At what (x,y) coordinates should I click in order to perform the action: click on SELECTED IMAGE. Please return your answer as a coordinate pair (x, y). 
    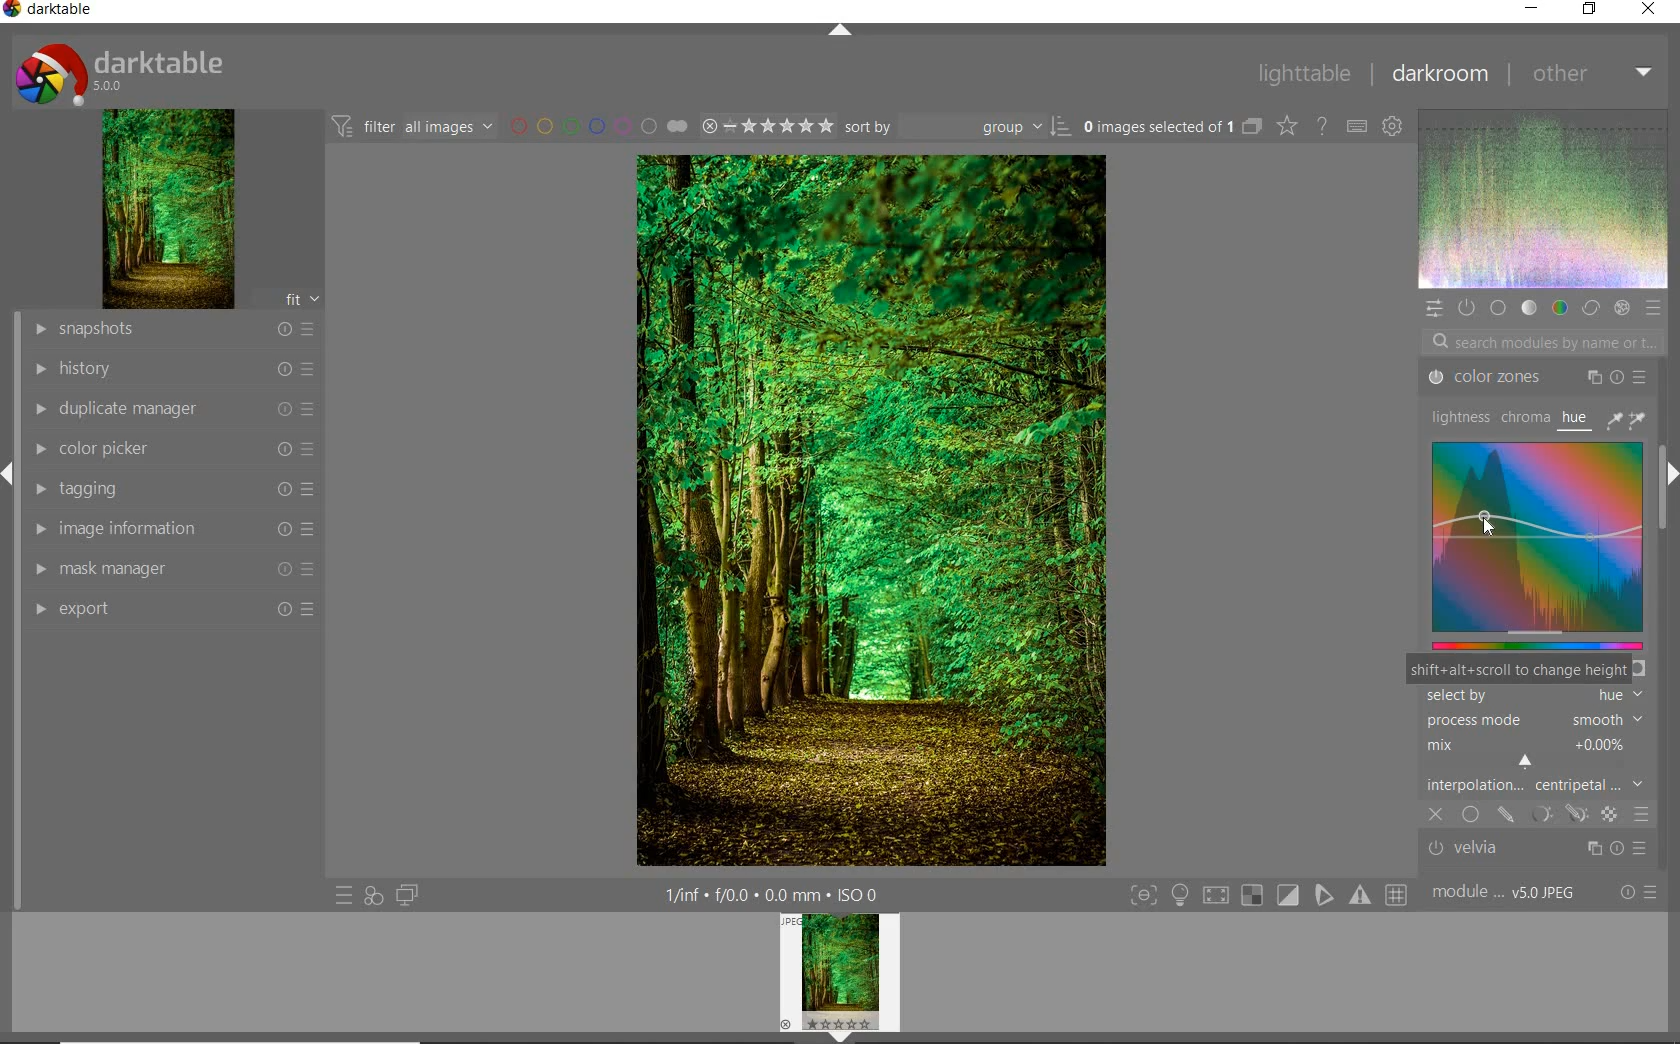
    Looking at the image, I should click on (872, 509).